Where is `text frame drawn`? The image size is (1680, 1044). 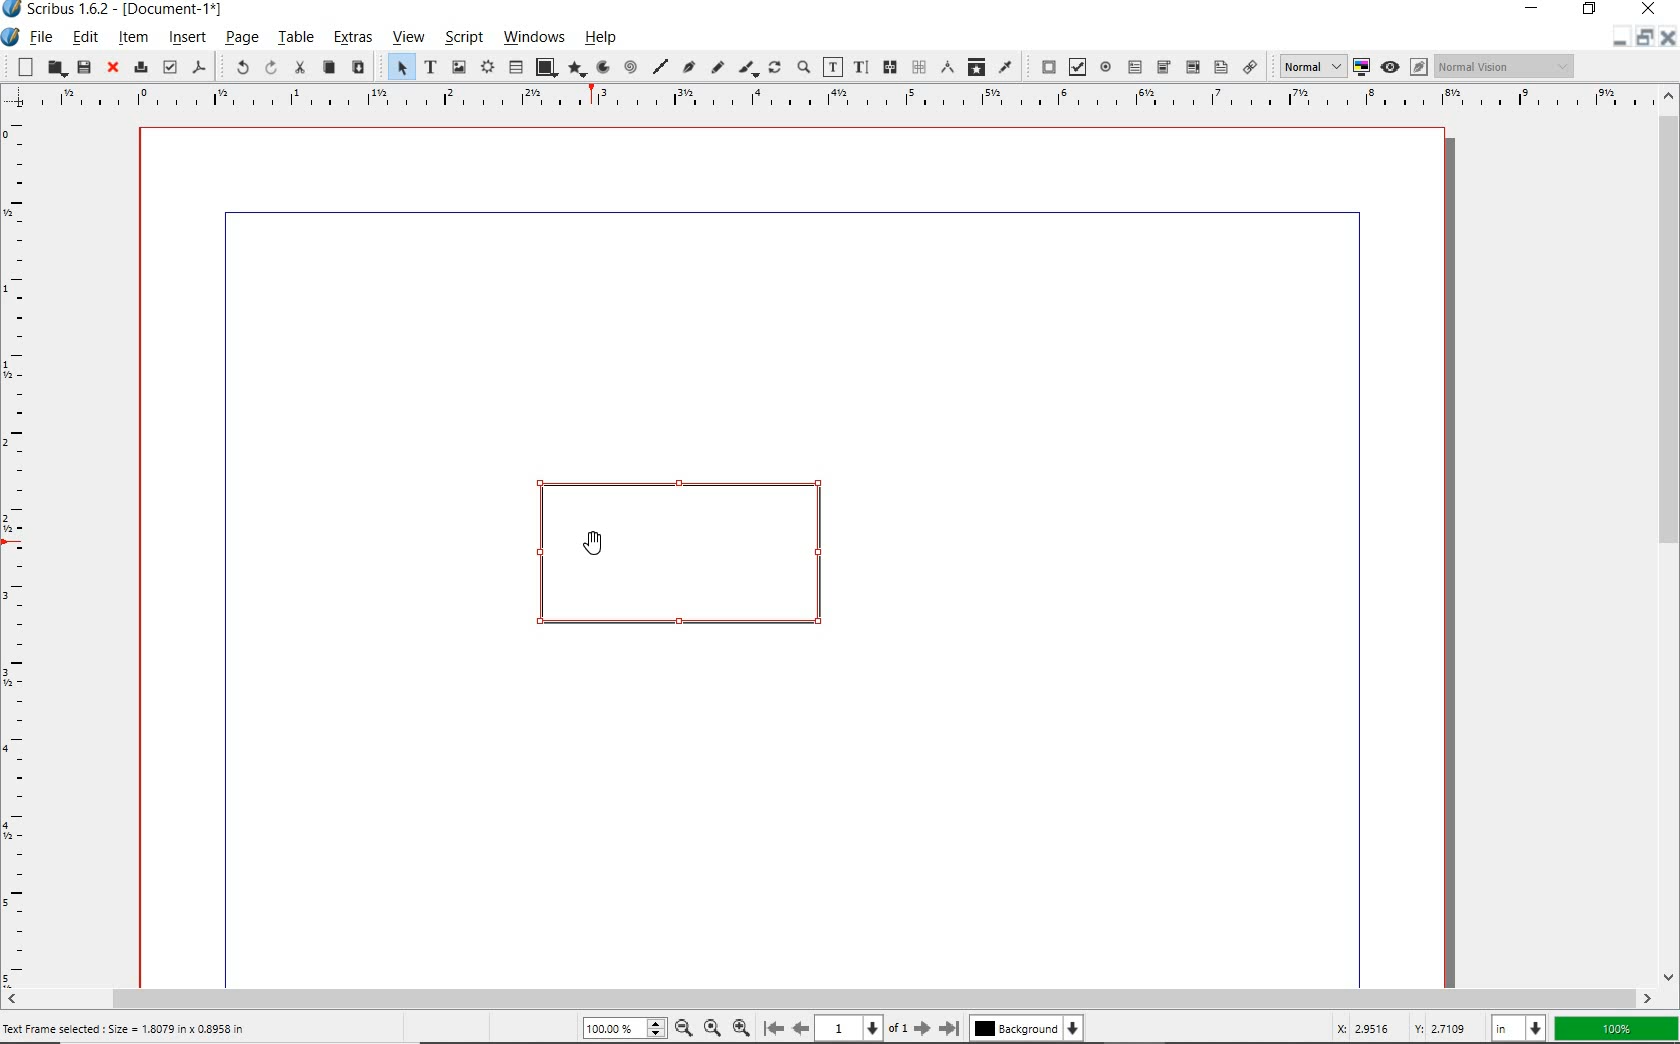 text frame drawn is located at coordinates (686, 554).